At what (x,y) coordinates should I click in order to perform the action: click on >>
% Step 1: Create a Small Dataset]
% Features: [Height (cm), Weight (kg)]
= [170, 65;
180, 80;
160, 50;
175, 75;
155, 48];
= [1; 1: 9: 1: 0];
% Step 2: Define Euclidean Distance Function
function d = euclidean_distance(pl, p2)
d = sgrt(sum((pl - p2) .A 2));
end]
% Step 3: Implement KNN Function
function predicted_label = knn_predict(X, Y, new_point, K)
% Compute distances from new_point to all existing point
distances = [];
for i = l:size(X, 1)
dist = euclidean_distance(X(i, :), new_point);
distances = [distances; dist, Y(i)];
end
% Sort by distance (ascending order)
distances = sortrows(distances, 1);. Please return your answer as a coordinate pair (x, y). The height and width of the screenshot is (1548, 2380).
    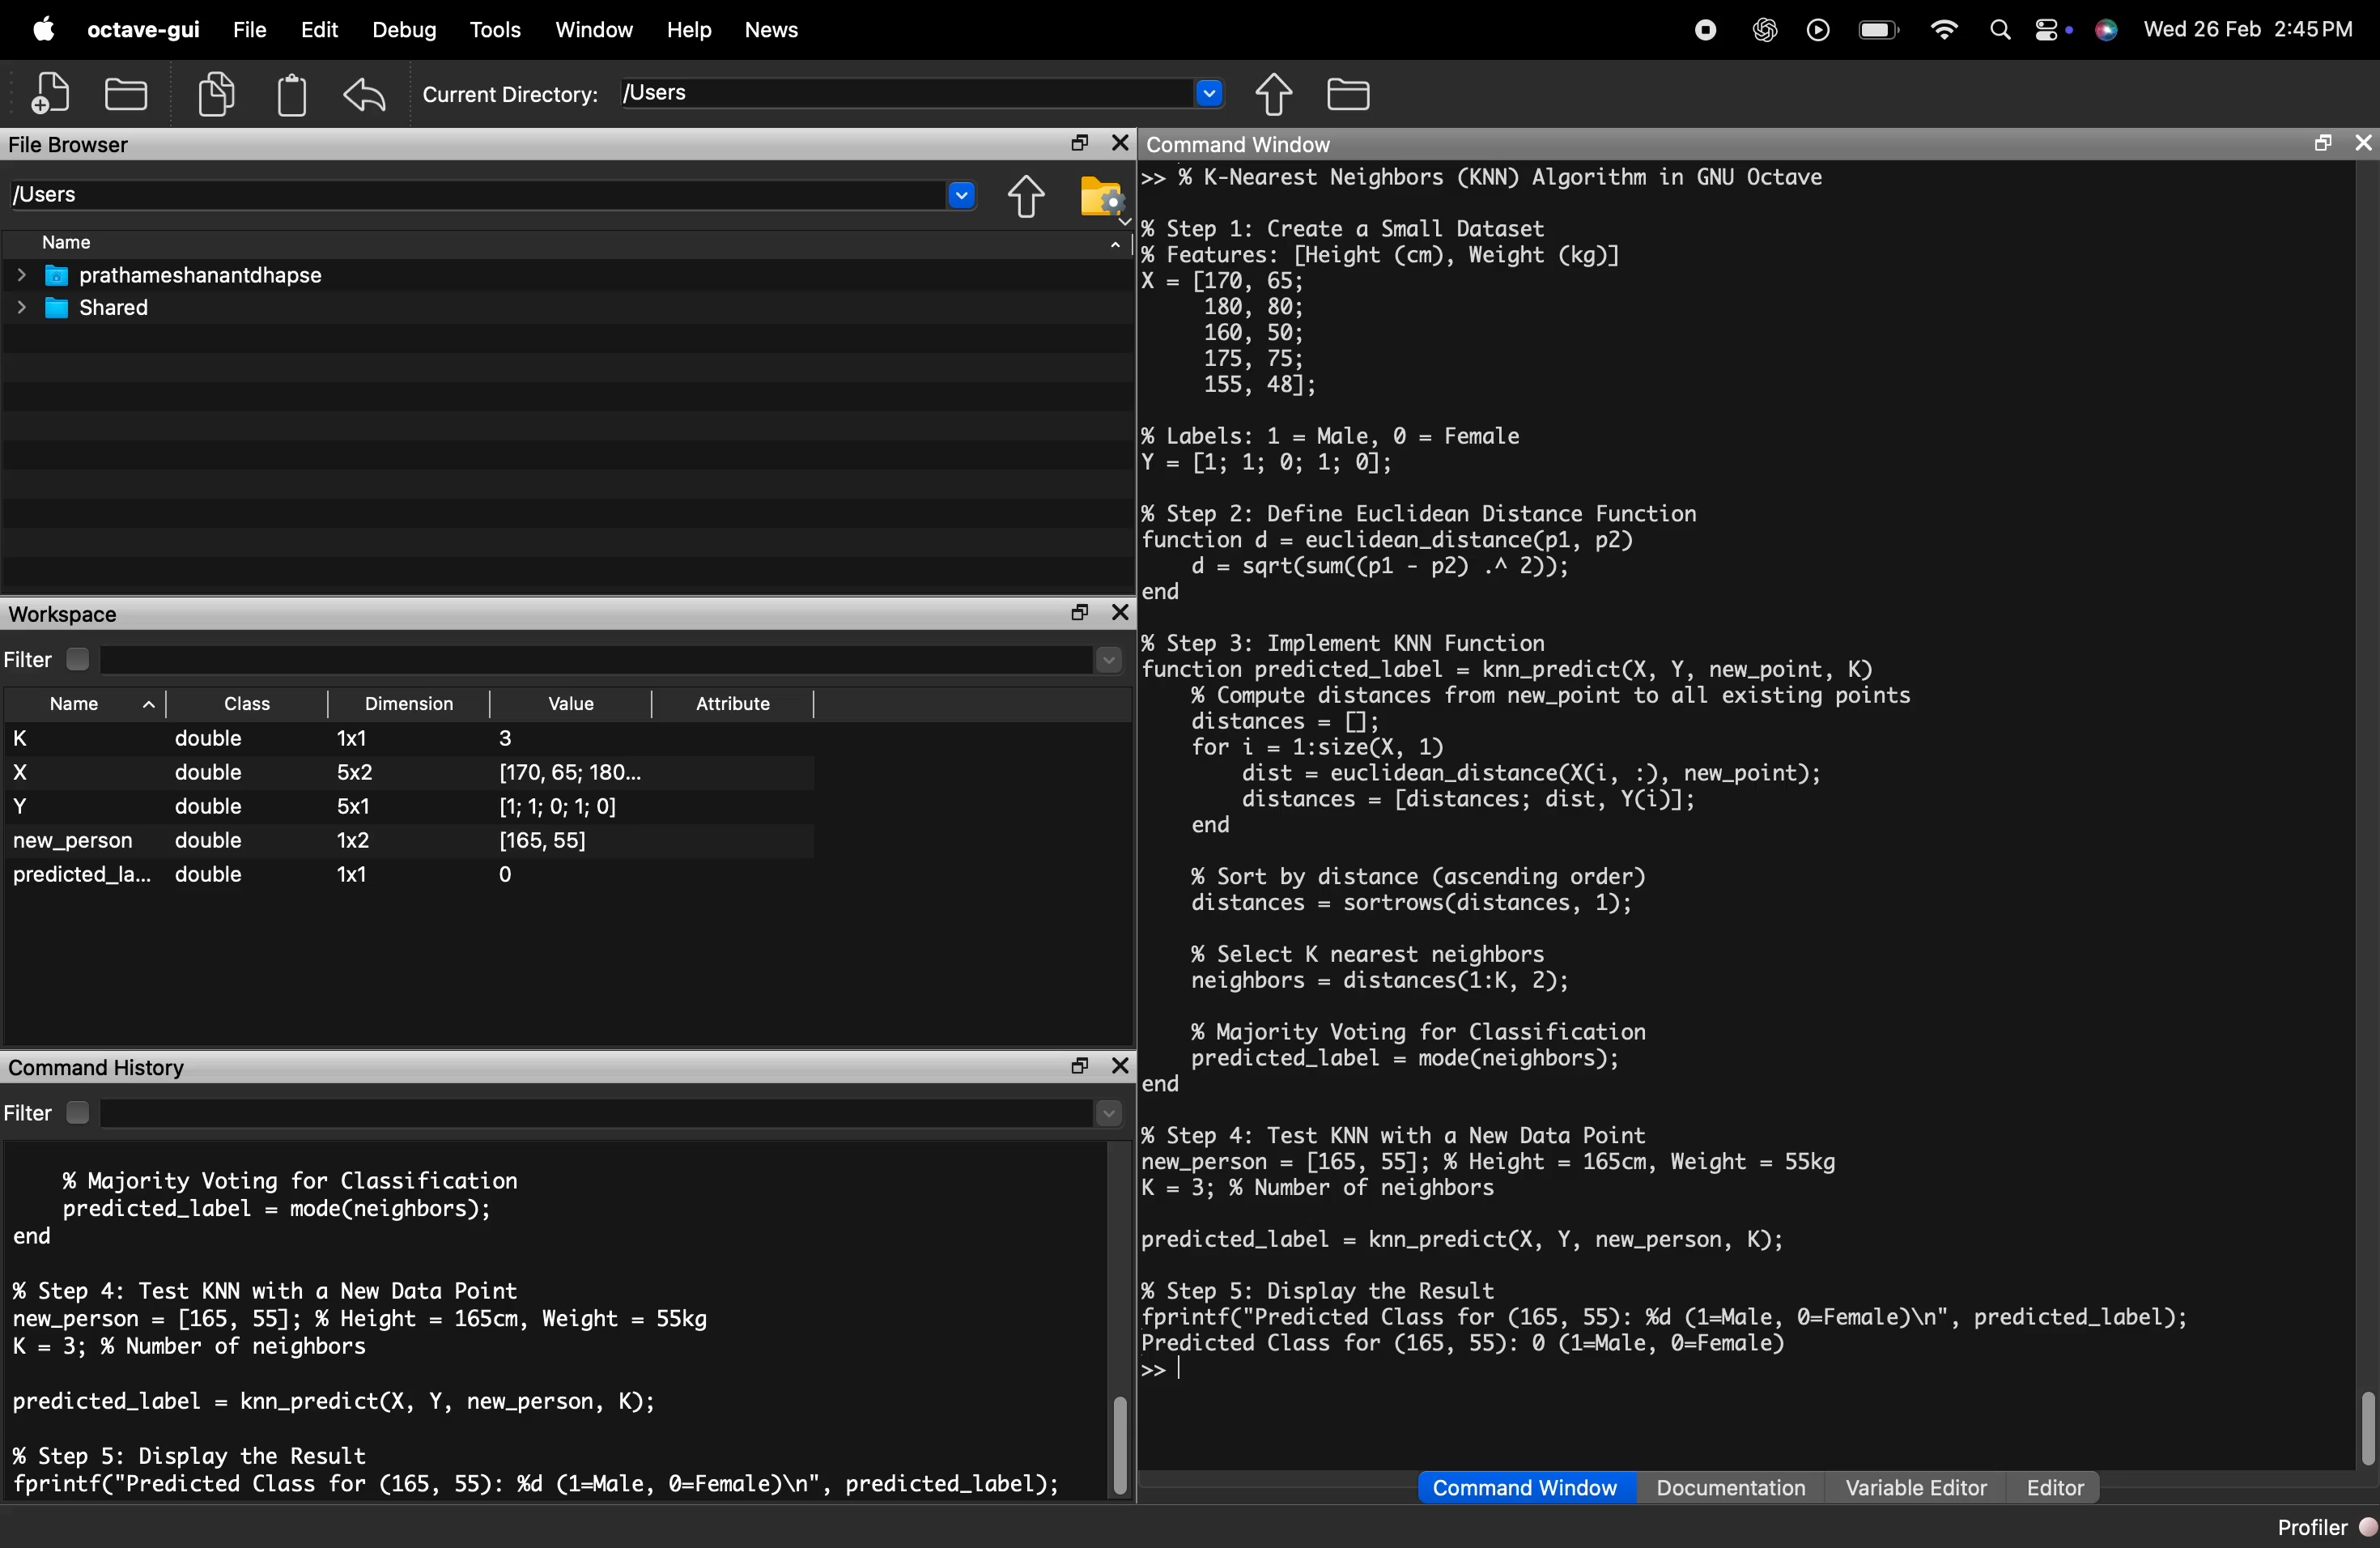
    Looking at the image, I should click on (1601, 539).